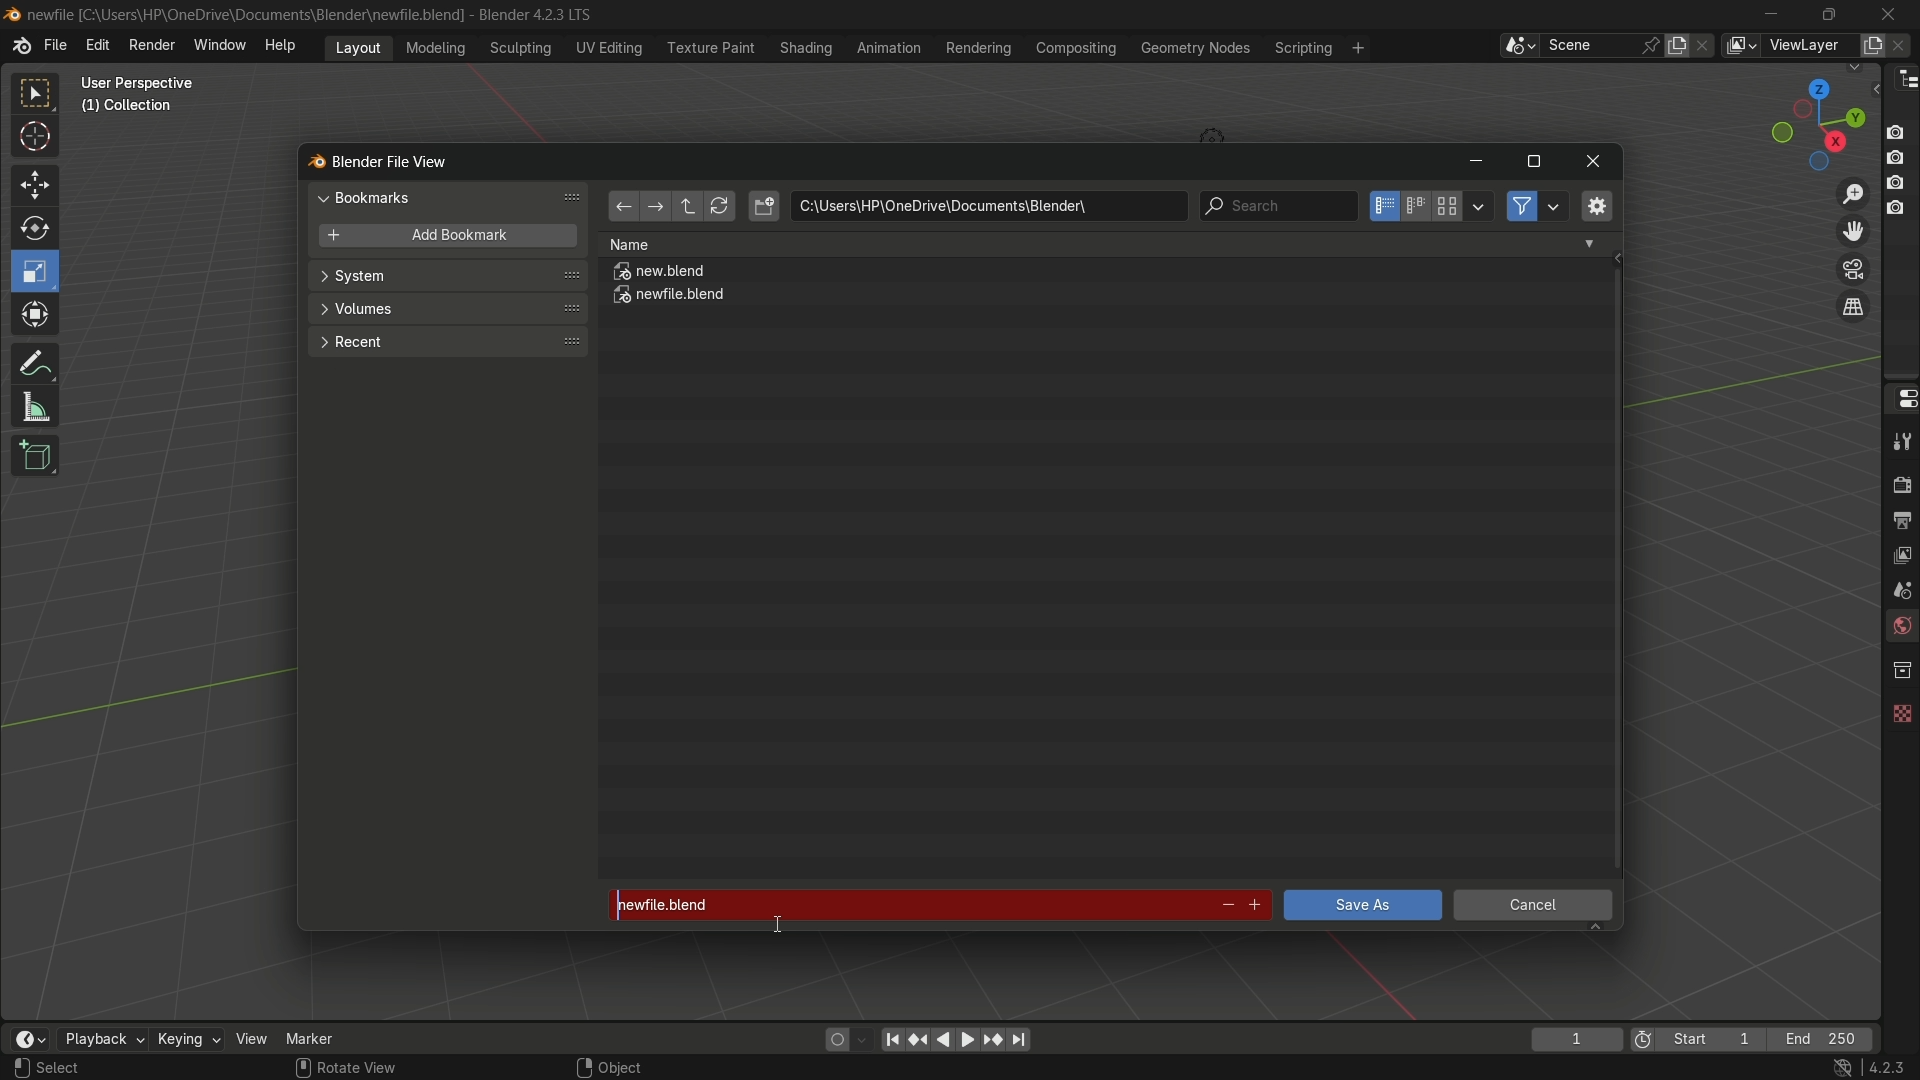 This screenshot has width=1920, height=1080. I want to click on parent directory, so click(690, 206).